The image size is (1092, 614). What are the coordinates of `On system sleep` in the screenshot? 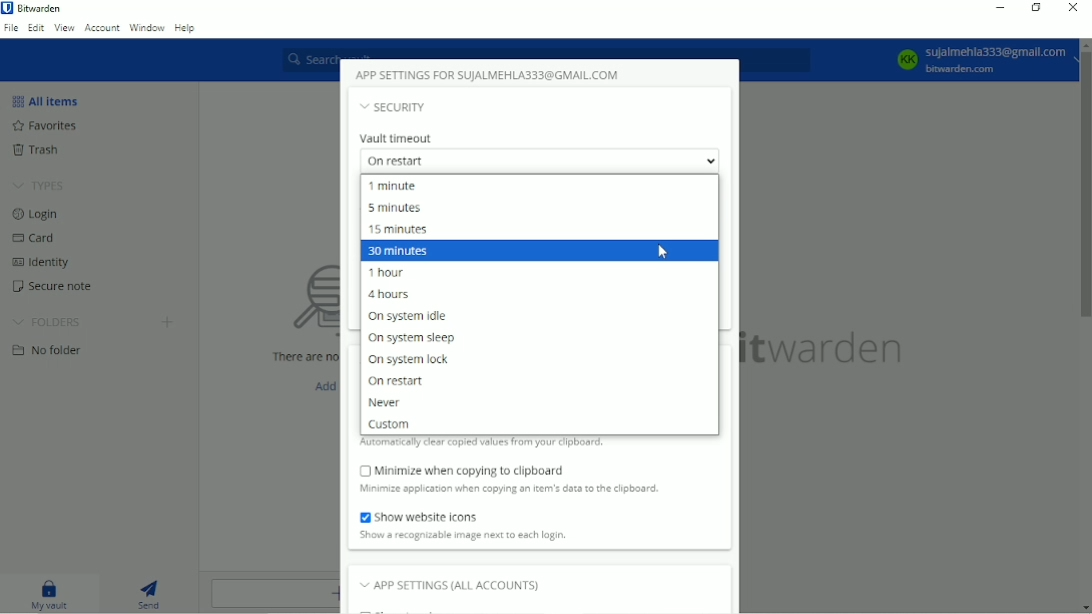 It's located at (413, 338).